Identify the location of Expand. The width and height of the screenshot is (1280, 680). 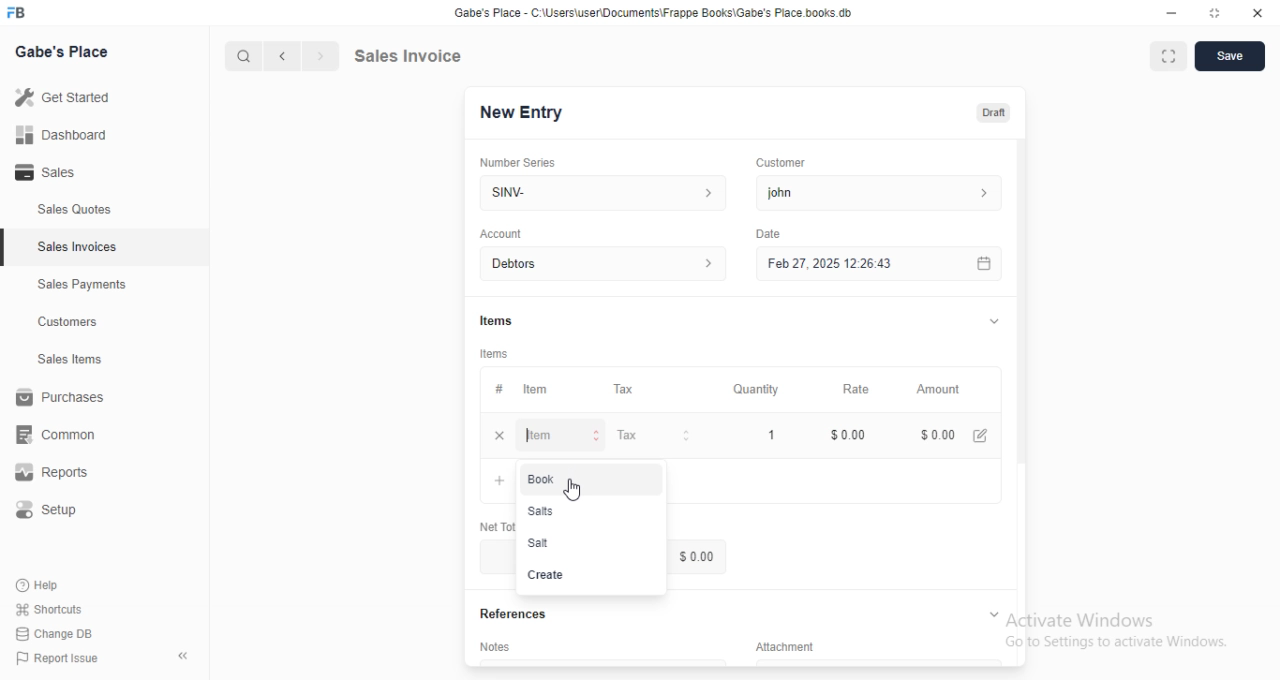
(993, 612).